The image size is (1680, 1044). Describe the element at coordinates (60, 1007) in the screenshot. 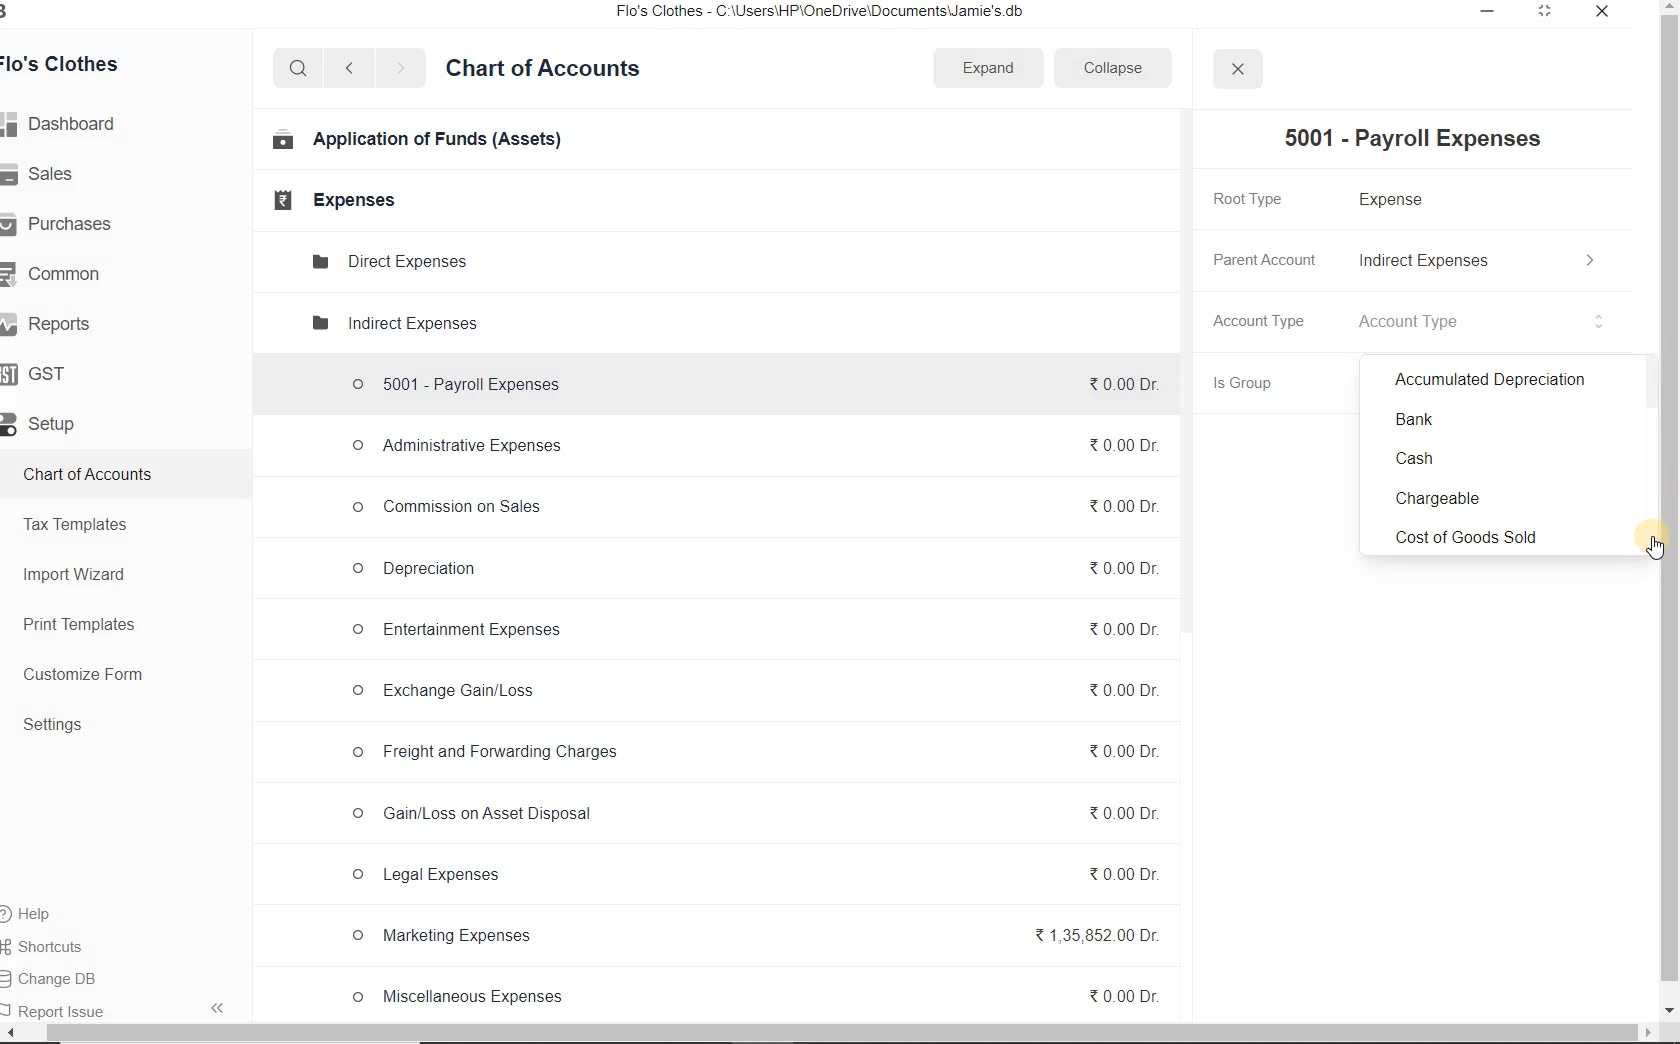

I see `Report Issue` at that location.